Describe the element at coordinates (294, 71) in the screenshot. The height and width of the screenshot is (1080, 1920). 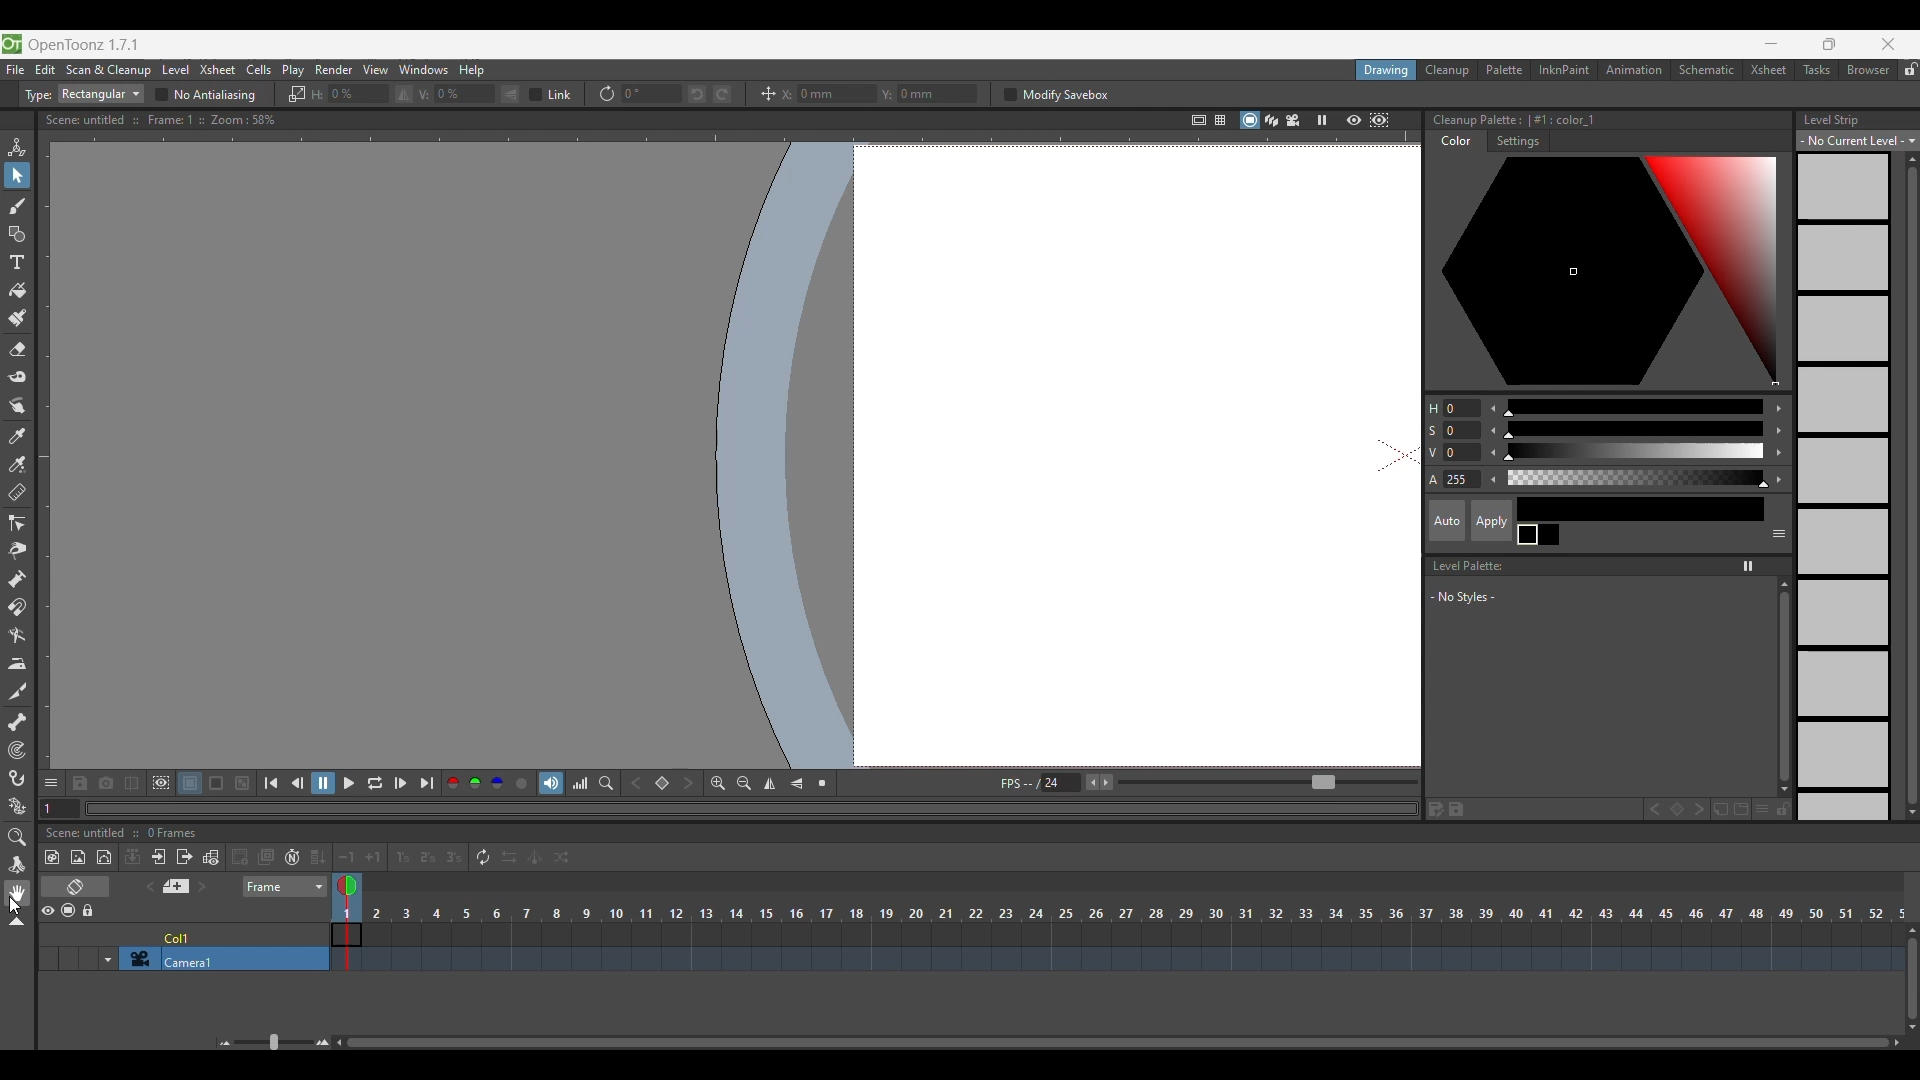
I see `Play` at that location.